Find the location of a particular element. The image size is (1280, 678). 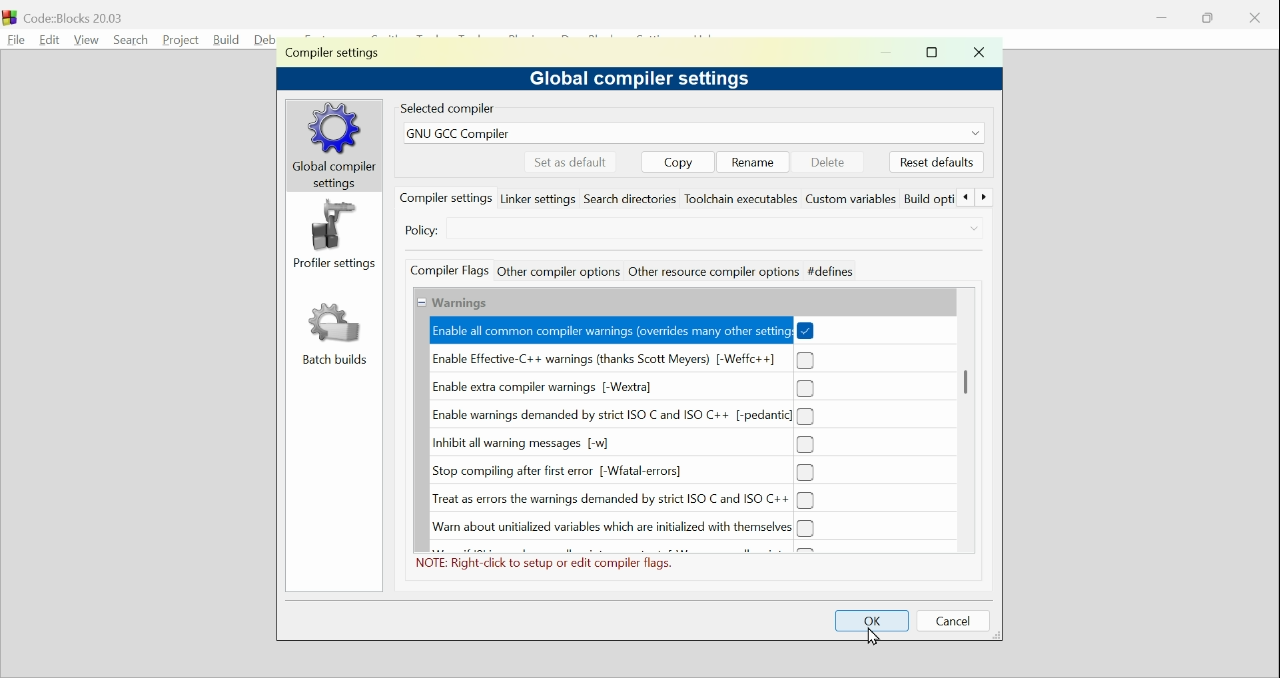

Reset default is located at coordinates (936, 162).